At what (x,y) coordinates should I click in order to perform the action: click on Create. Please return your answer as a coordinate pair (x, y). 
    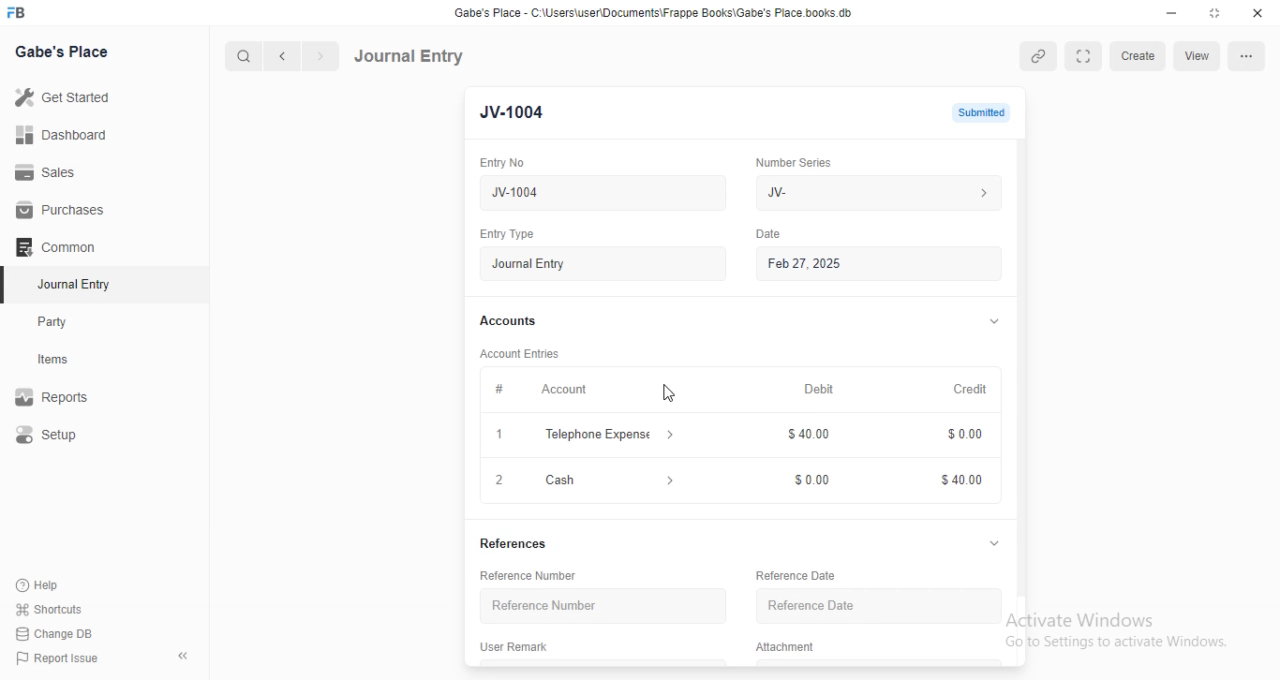
    Looking at the image, I should click on (1137, 56).